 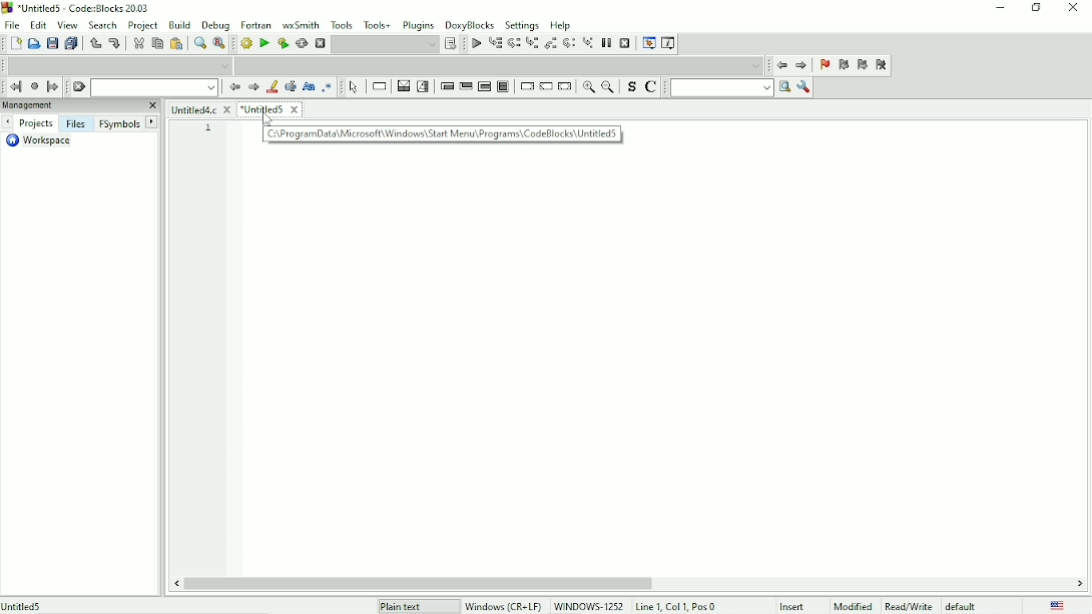 What do you see at coordinates (267, 120) in the screenshot?
I see `Cursor` at bounding box center [267, 120].